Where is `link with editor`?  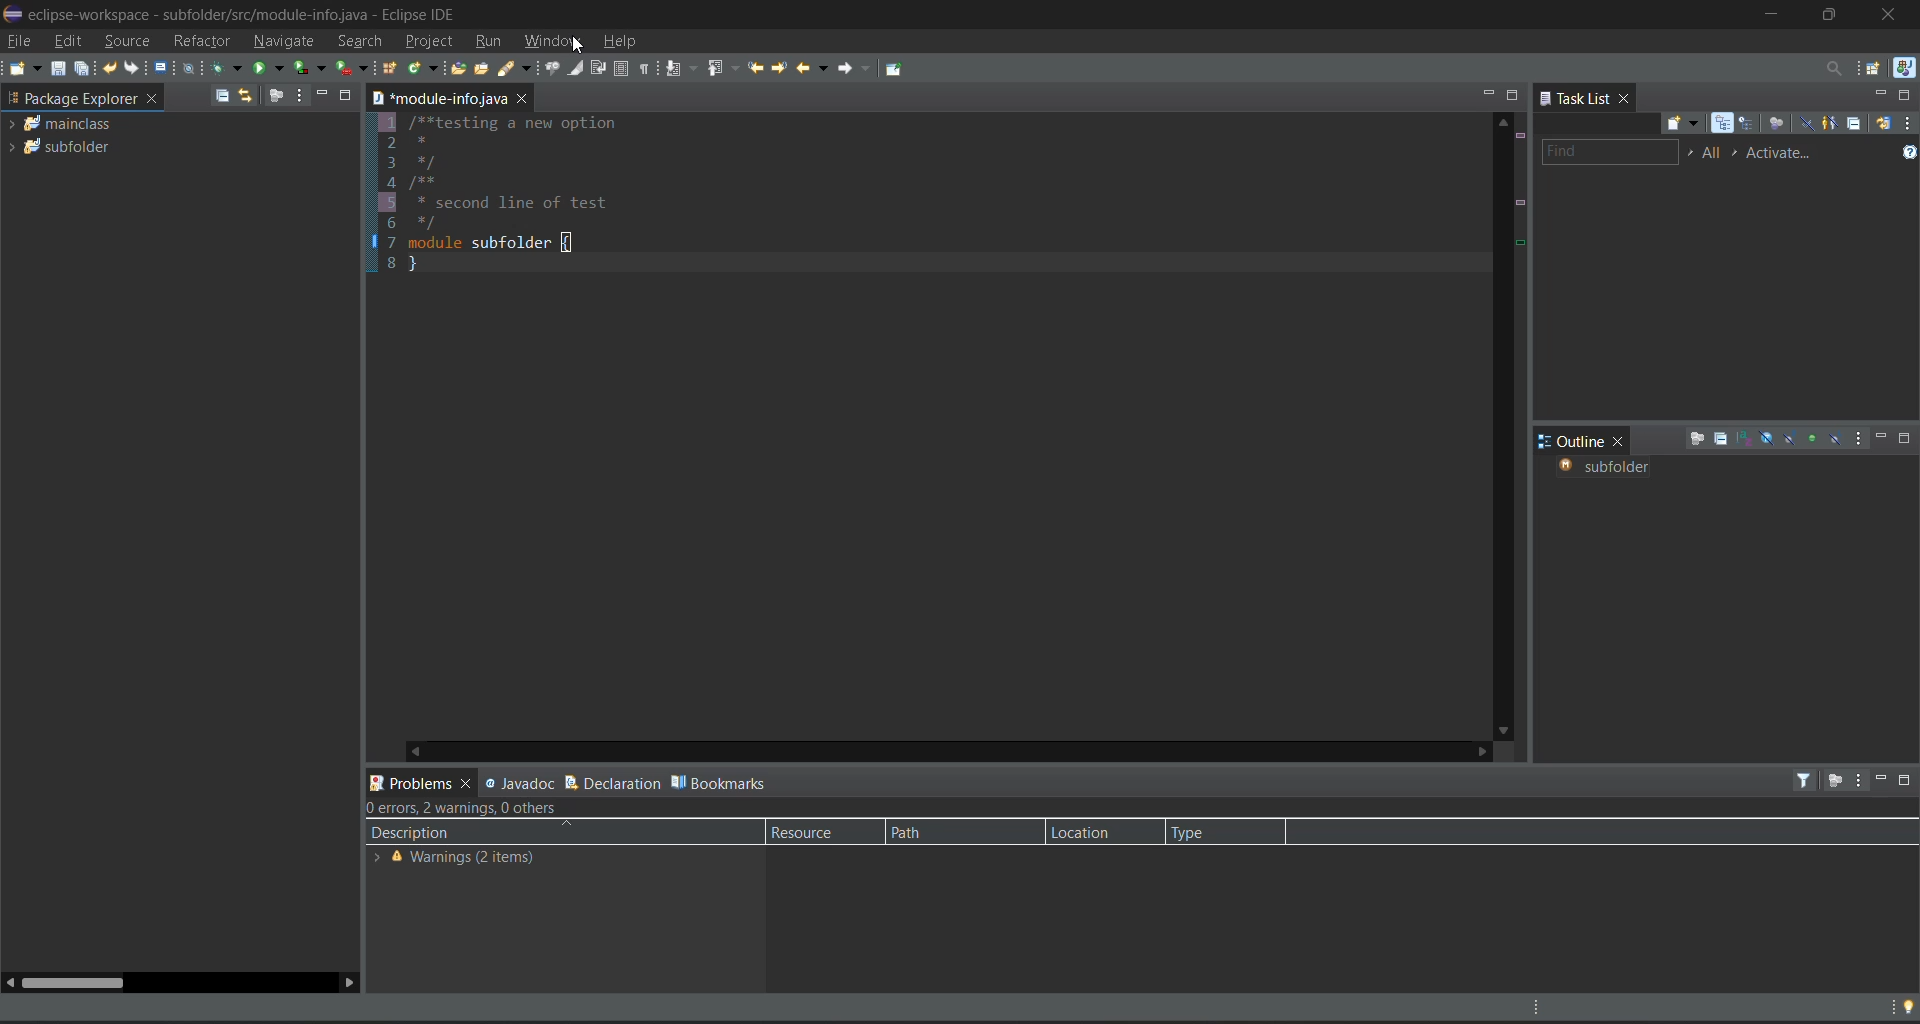 link with editor is located at coordinates (246, 96).